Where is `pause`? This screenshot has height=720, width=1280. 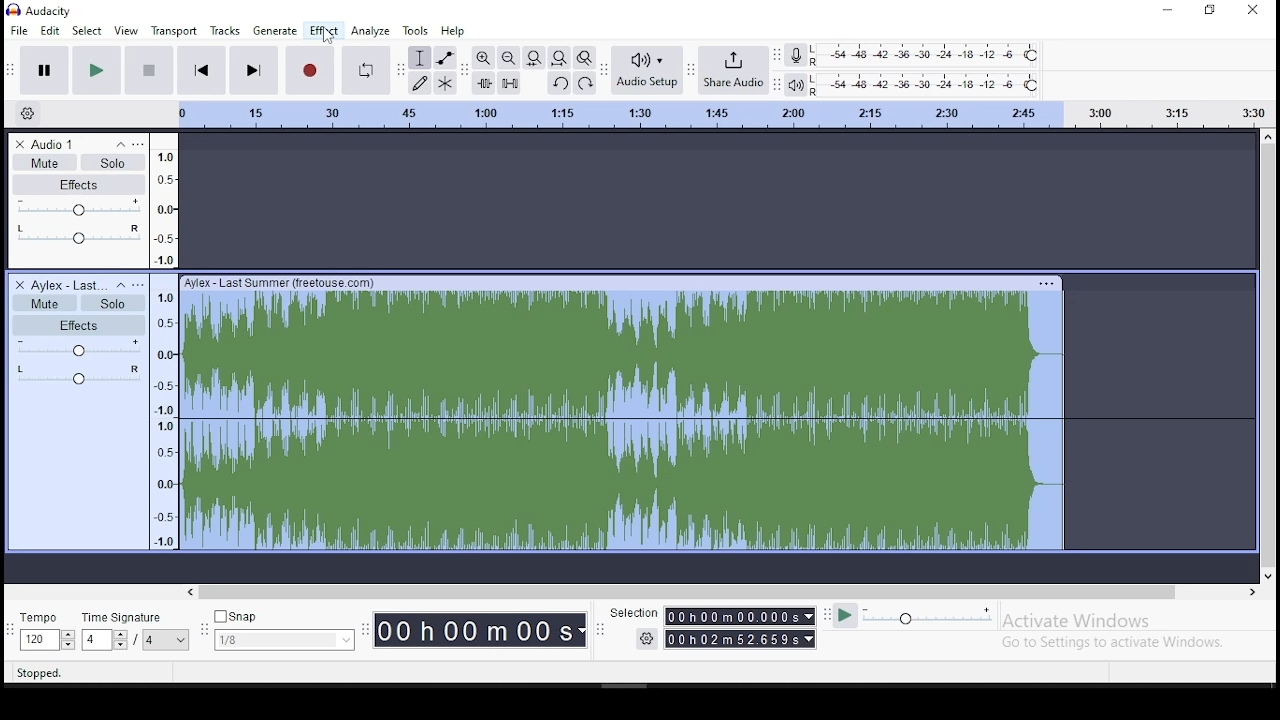
pause is located at coordinates (96, 70).